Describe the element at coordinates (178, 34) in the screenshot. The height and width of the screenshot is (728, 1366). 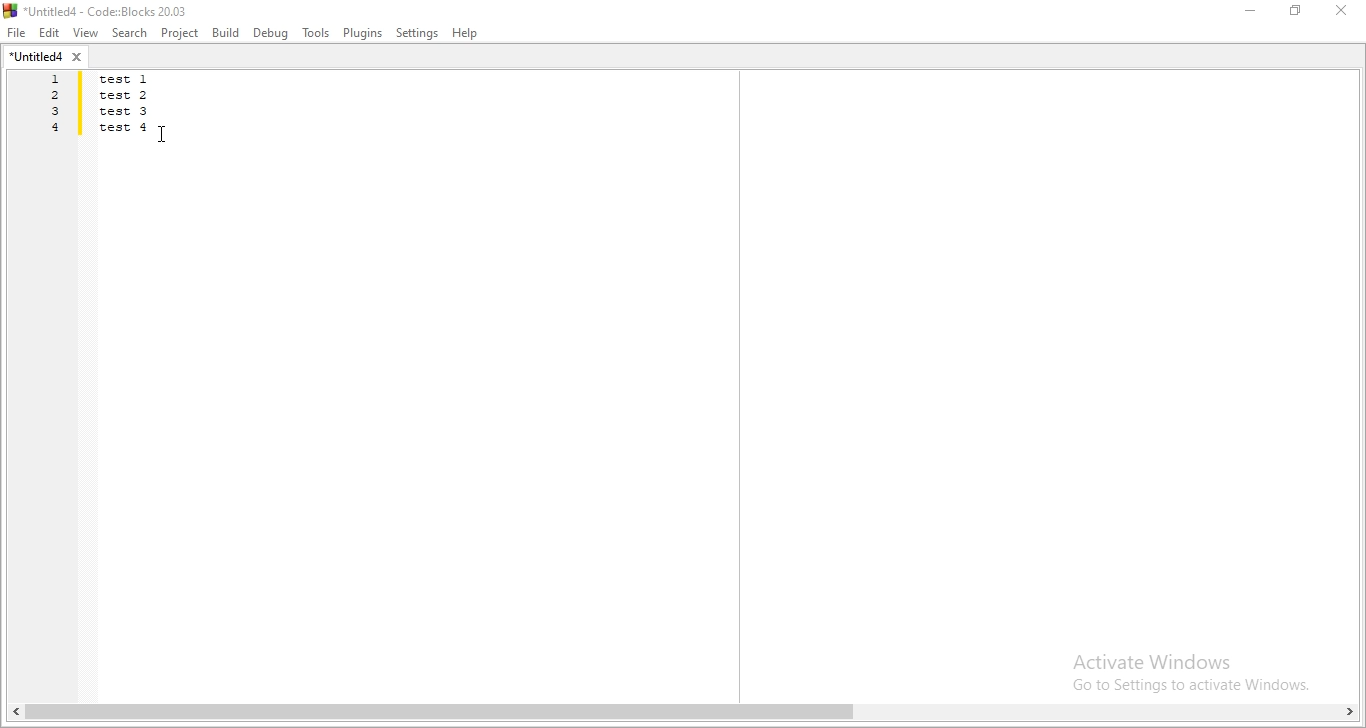
I see `Project ` at that location.